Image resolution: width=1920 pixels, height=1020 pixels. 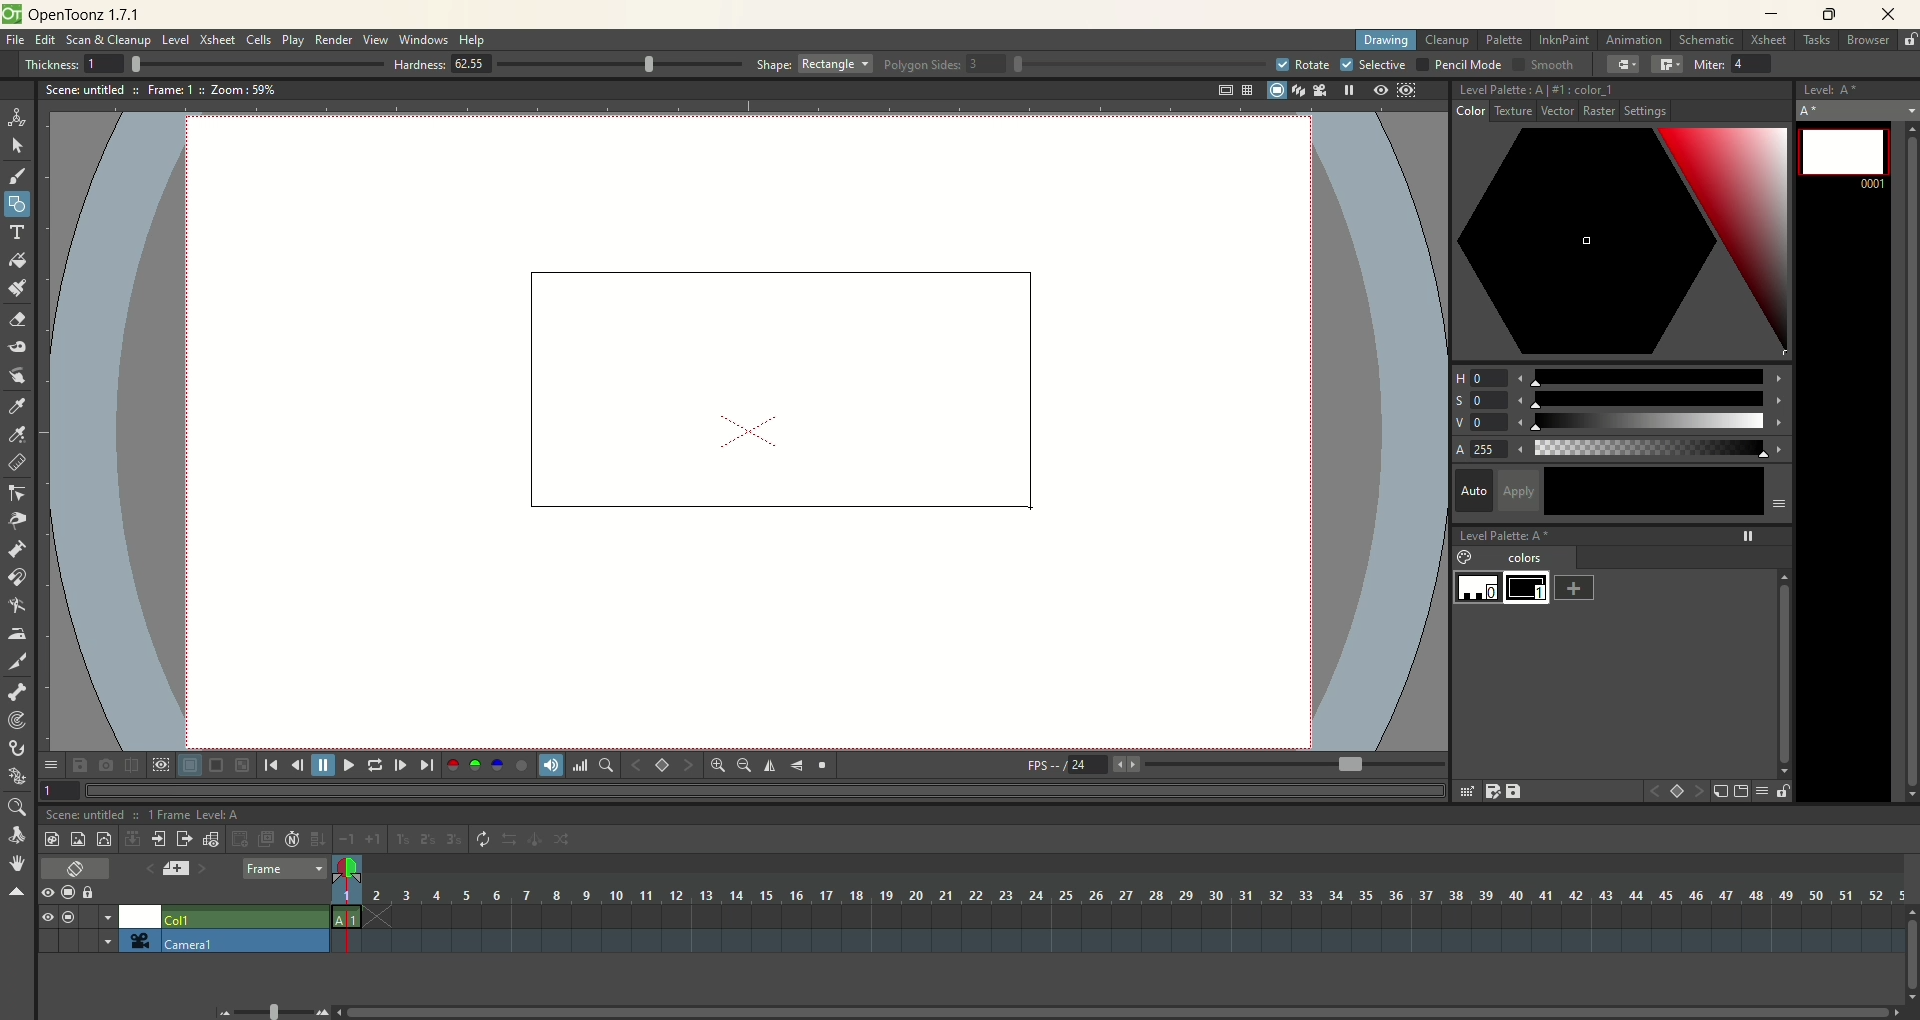 I want to click on pencil mode, so click(x=1458, y=64).